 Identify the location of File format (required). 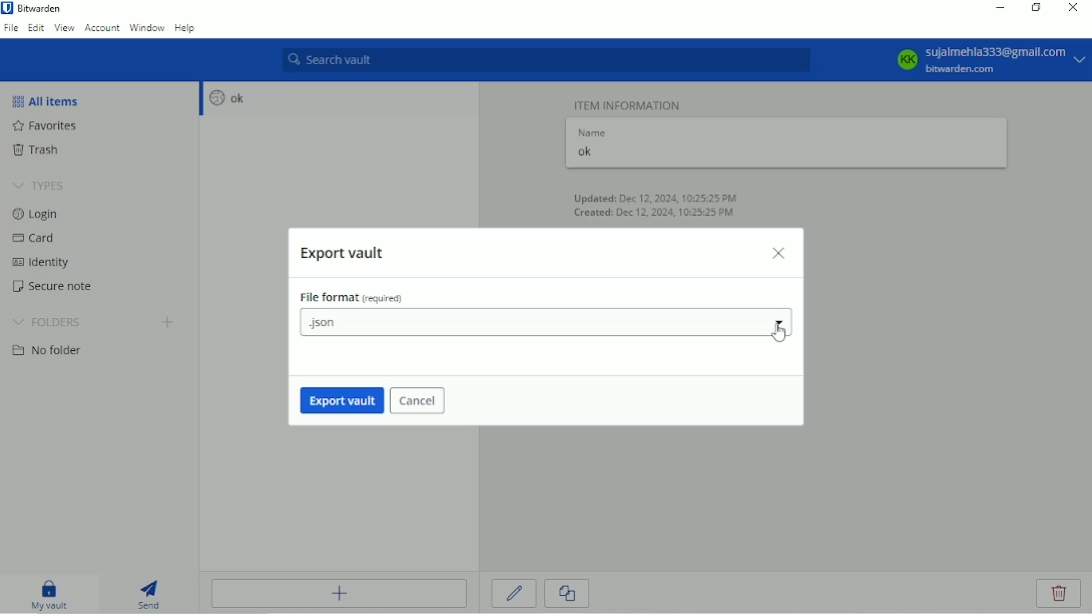
(354, 298).